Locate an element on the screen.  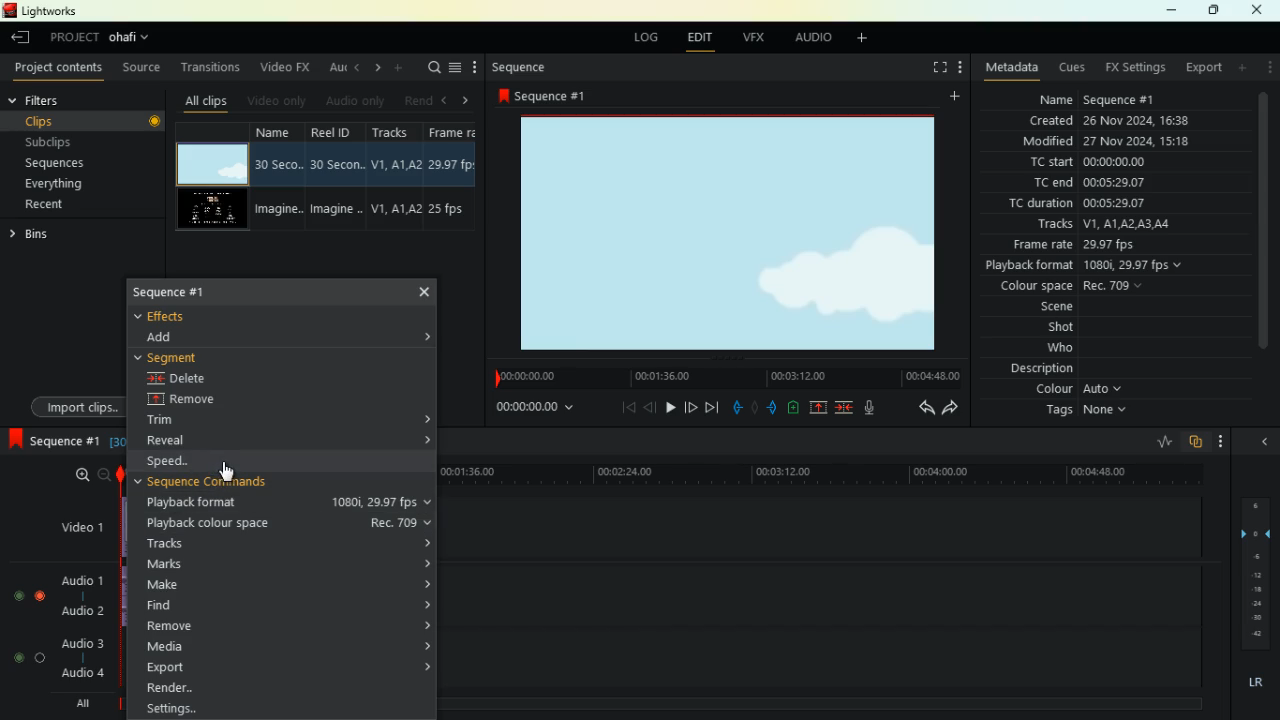
sequence is located at coordinates (176, 294).